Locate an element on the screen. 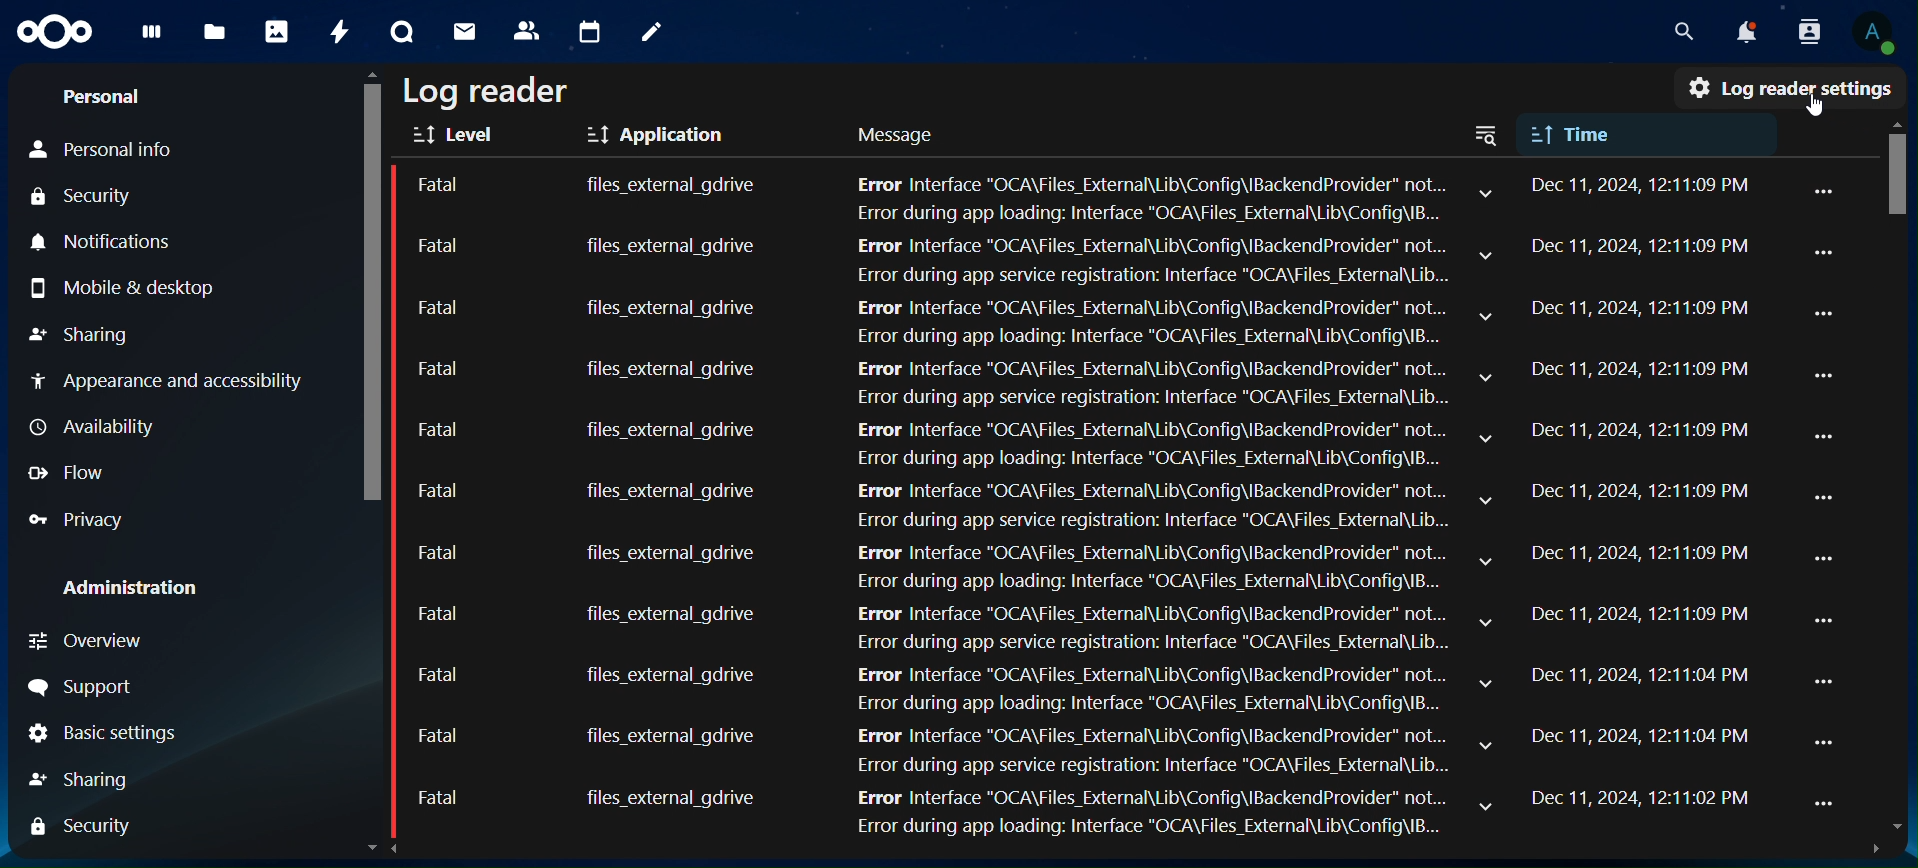 Image resolution: width=1918 pixels, height=868 pixels. ... is located at coordinates (1824, 742).